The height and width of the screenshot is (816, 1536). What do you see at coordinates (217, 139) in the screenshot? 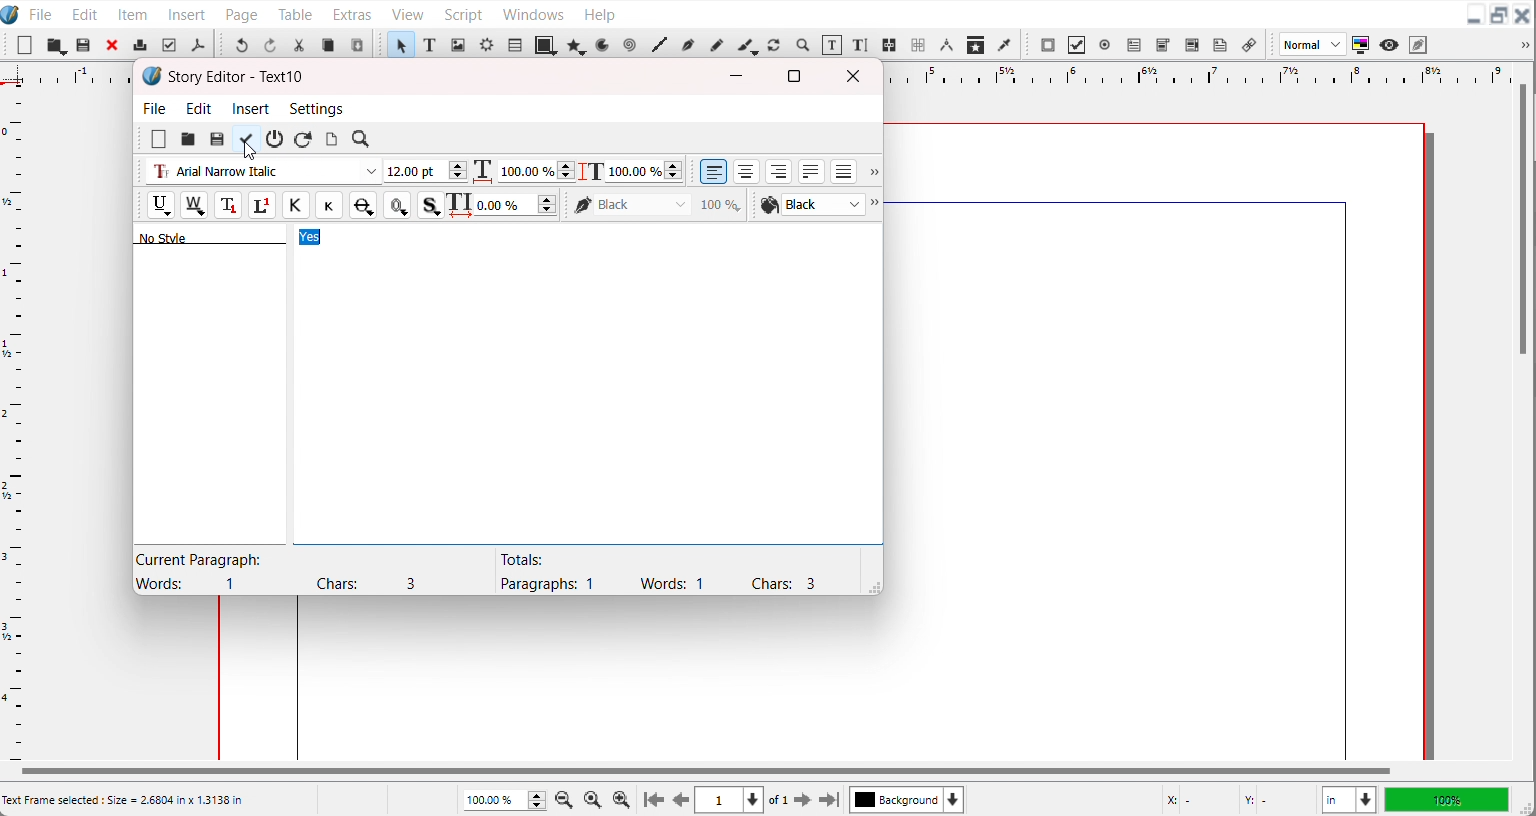
I see `Save` at bounding box center [217, 139].